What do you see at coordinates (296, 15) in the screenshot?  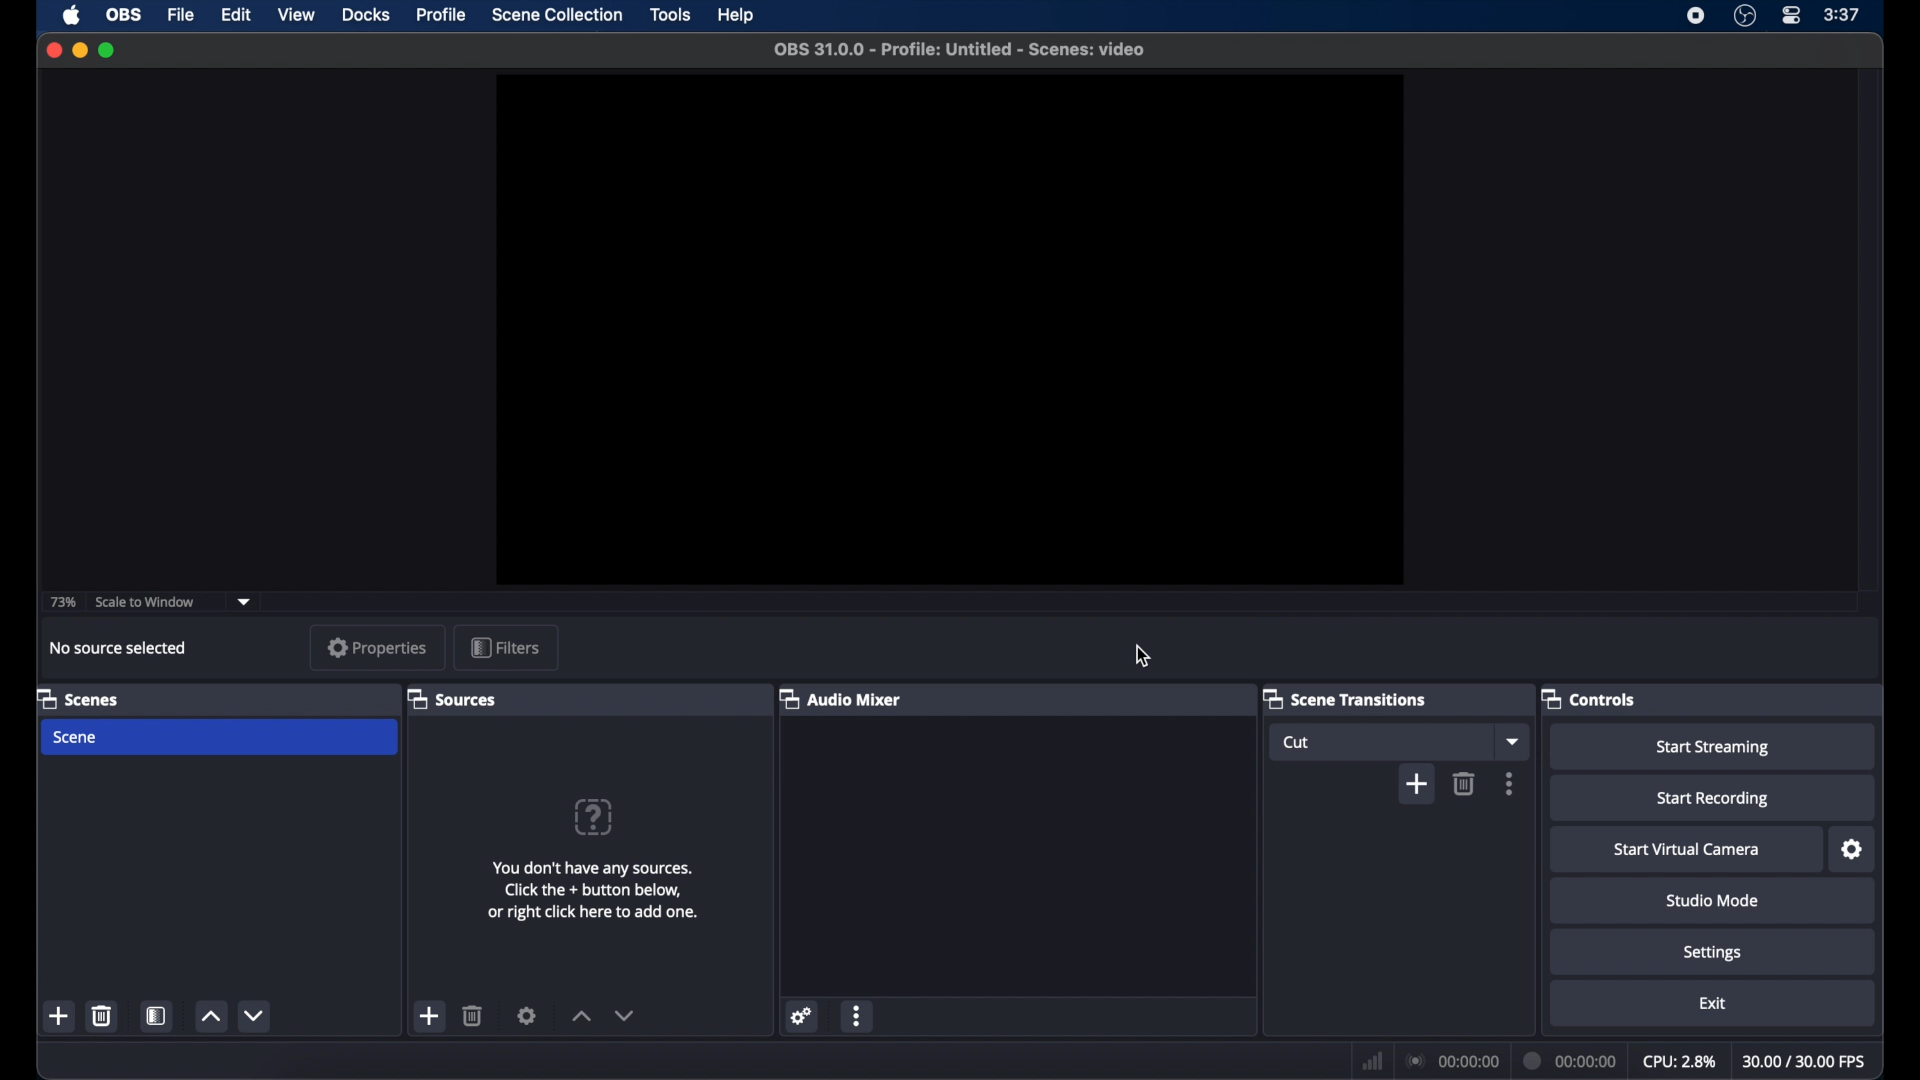 I see `view` at bounding box center [296, 15].